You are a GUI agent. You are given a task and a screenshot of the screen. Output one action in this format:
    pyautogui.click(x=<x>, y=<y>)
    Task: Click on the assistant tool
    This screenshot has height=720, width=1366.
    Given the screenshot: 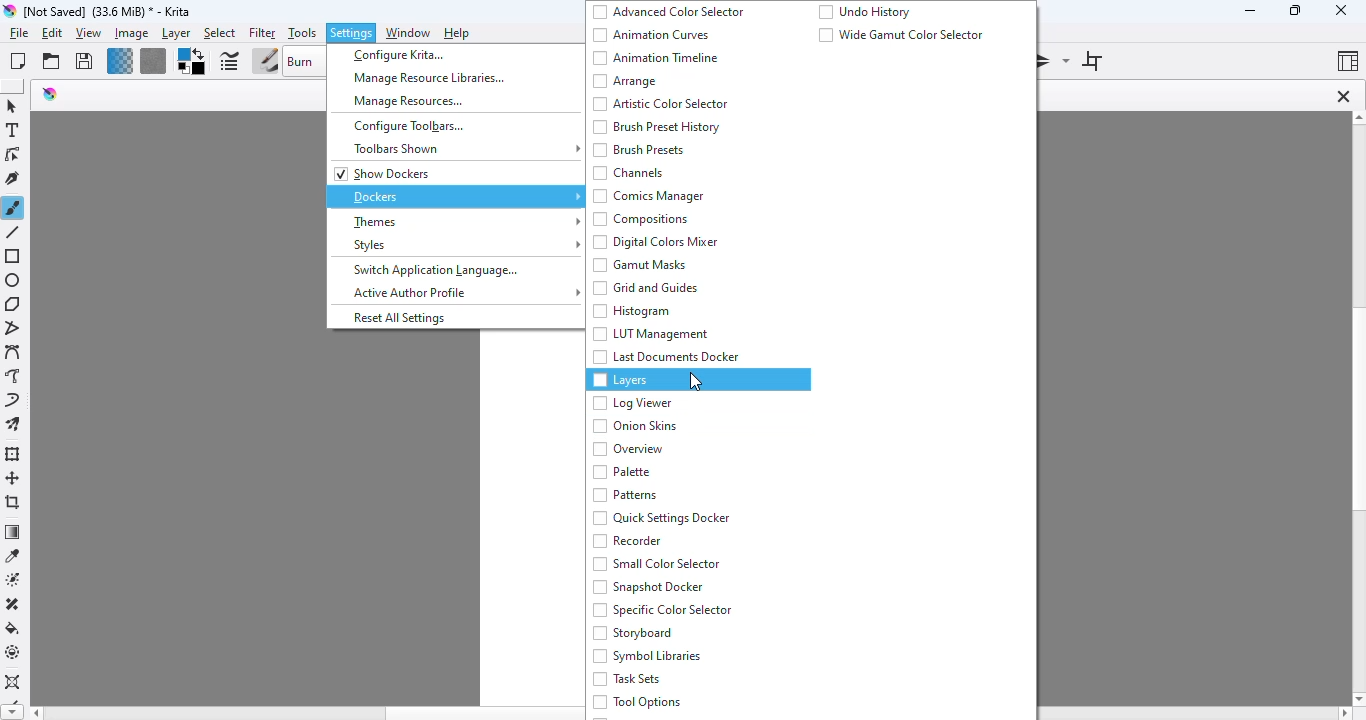 What is the action you would take?
    pyautogui.click(x=13, y=683)
    